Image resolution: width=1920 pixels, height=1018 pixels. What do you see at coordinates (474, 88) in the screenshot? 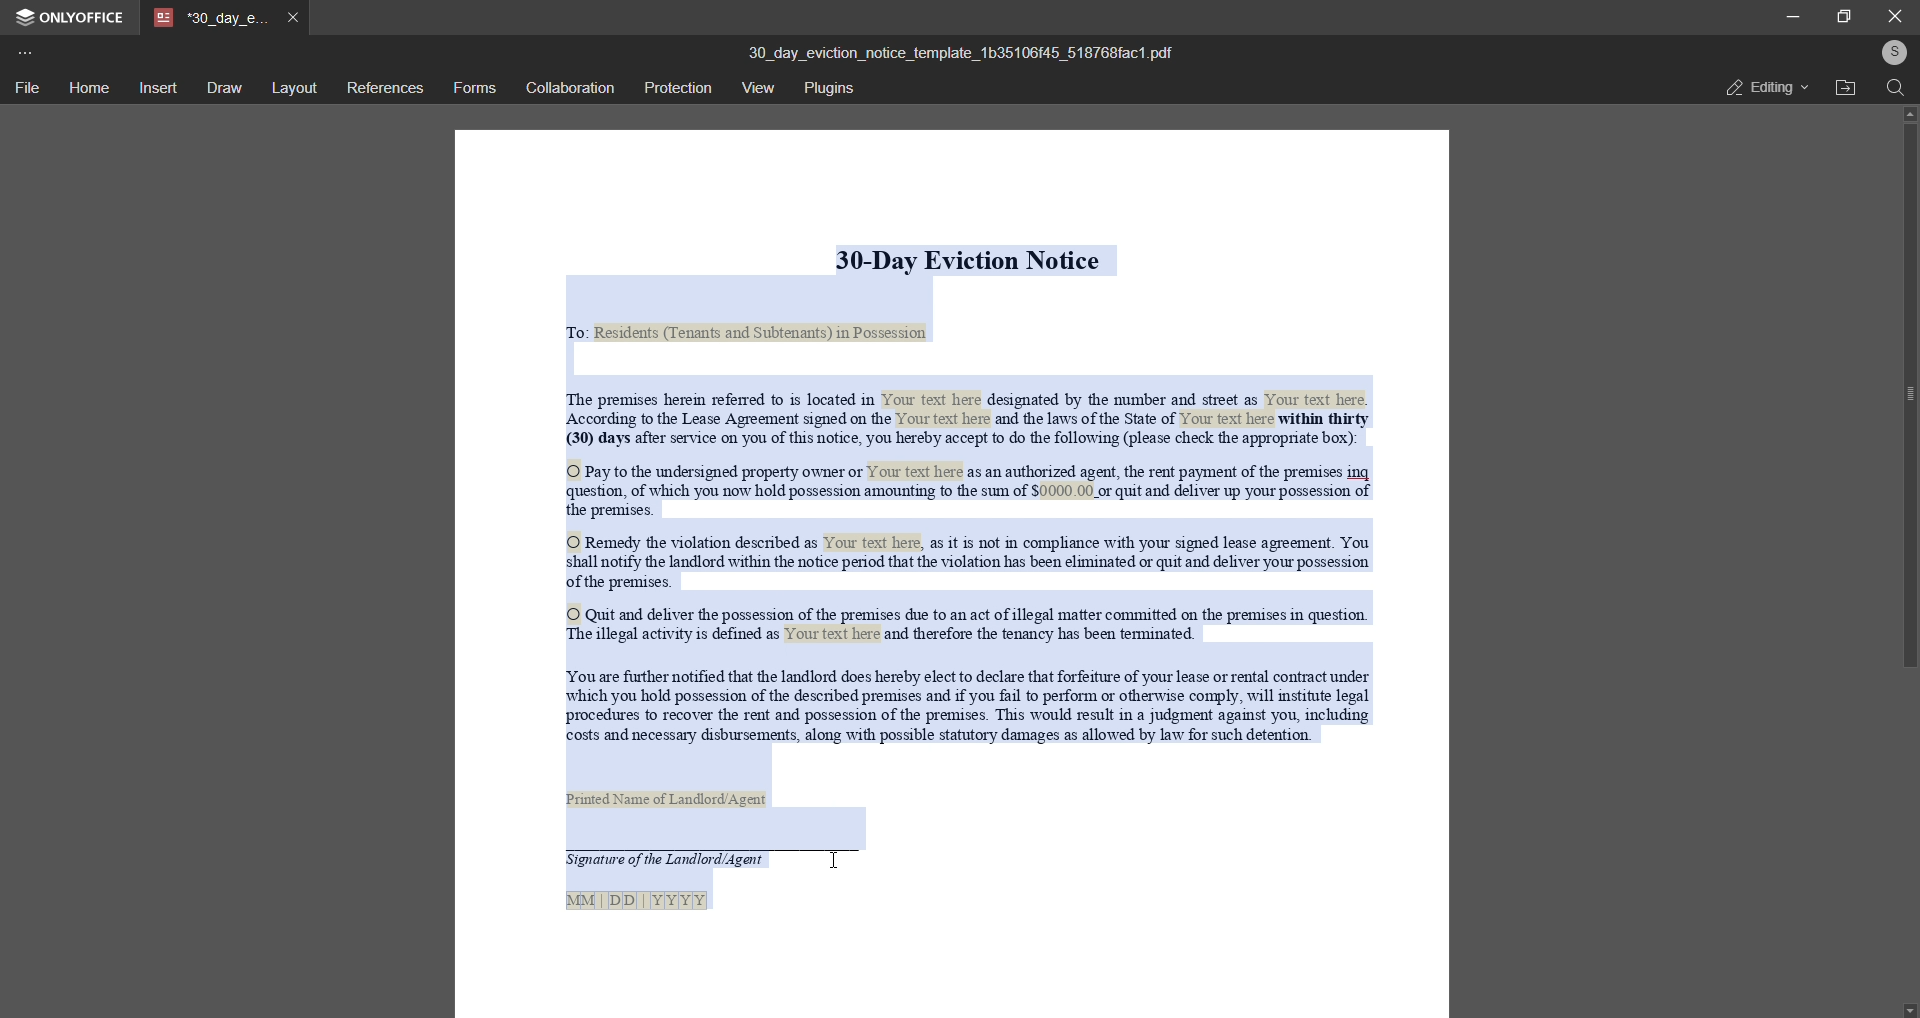
I see `forms` at bounding box center [474, 88].